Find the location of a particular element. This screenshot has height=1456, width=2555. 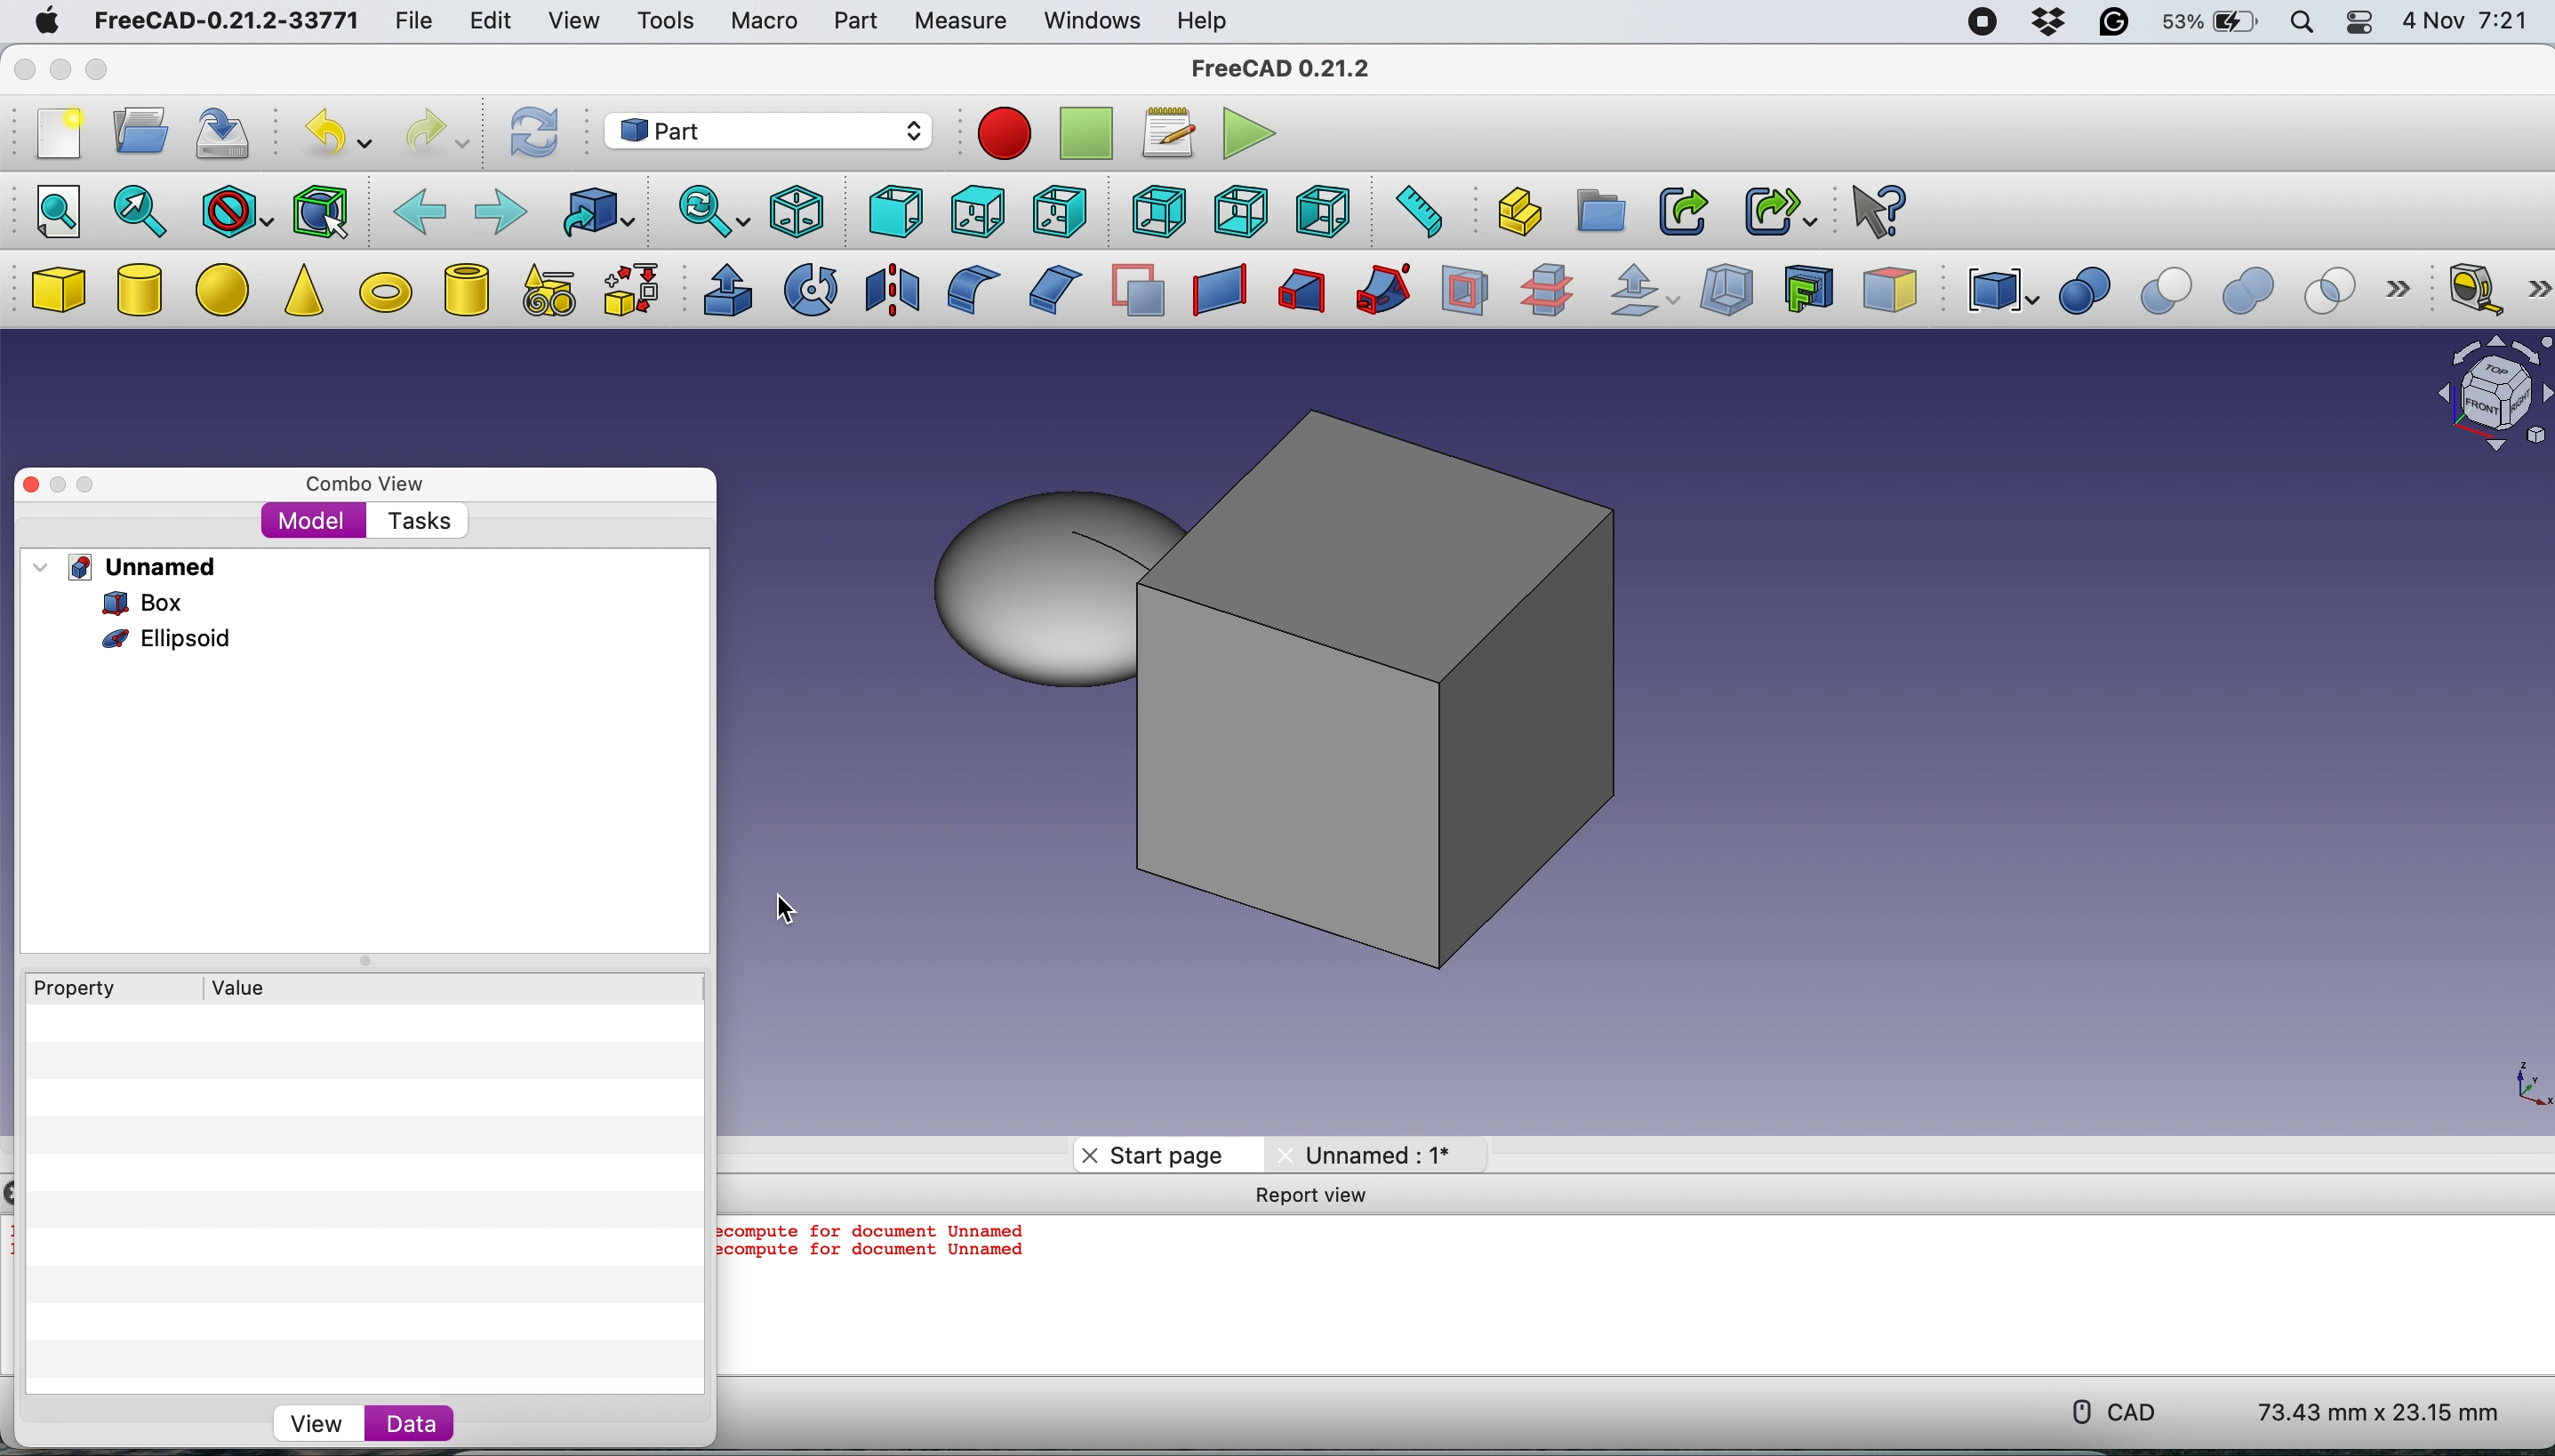

measure distance is located at coordinates (1413, 211).